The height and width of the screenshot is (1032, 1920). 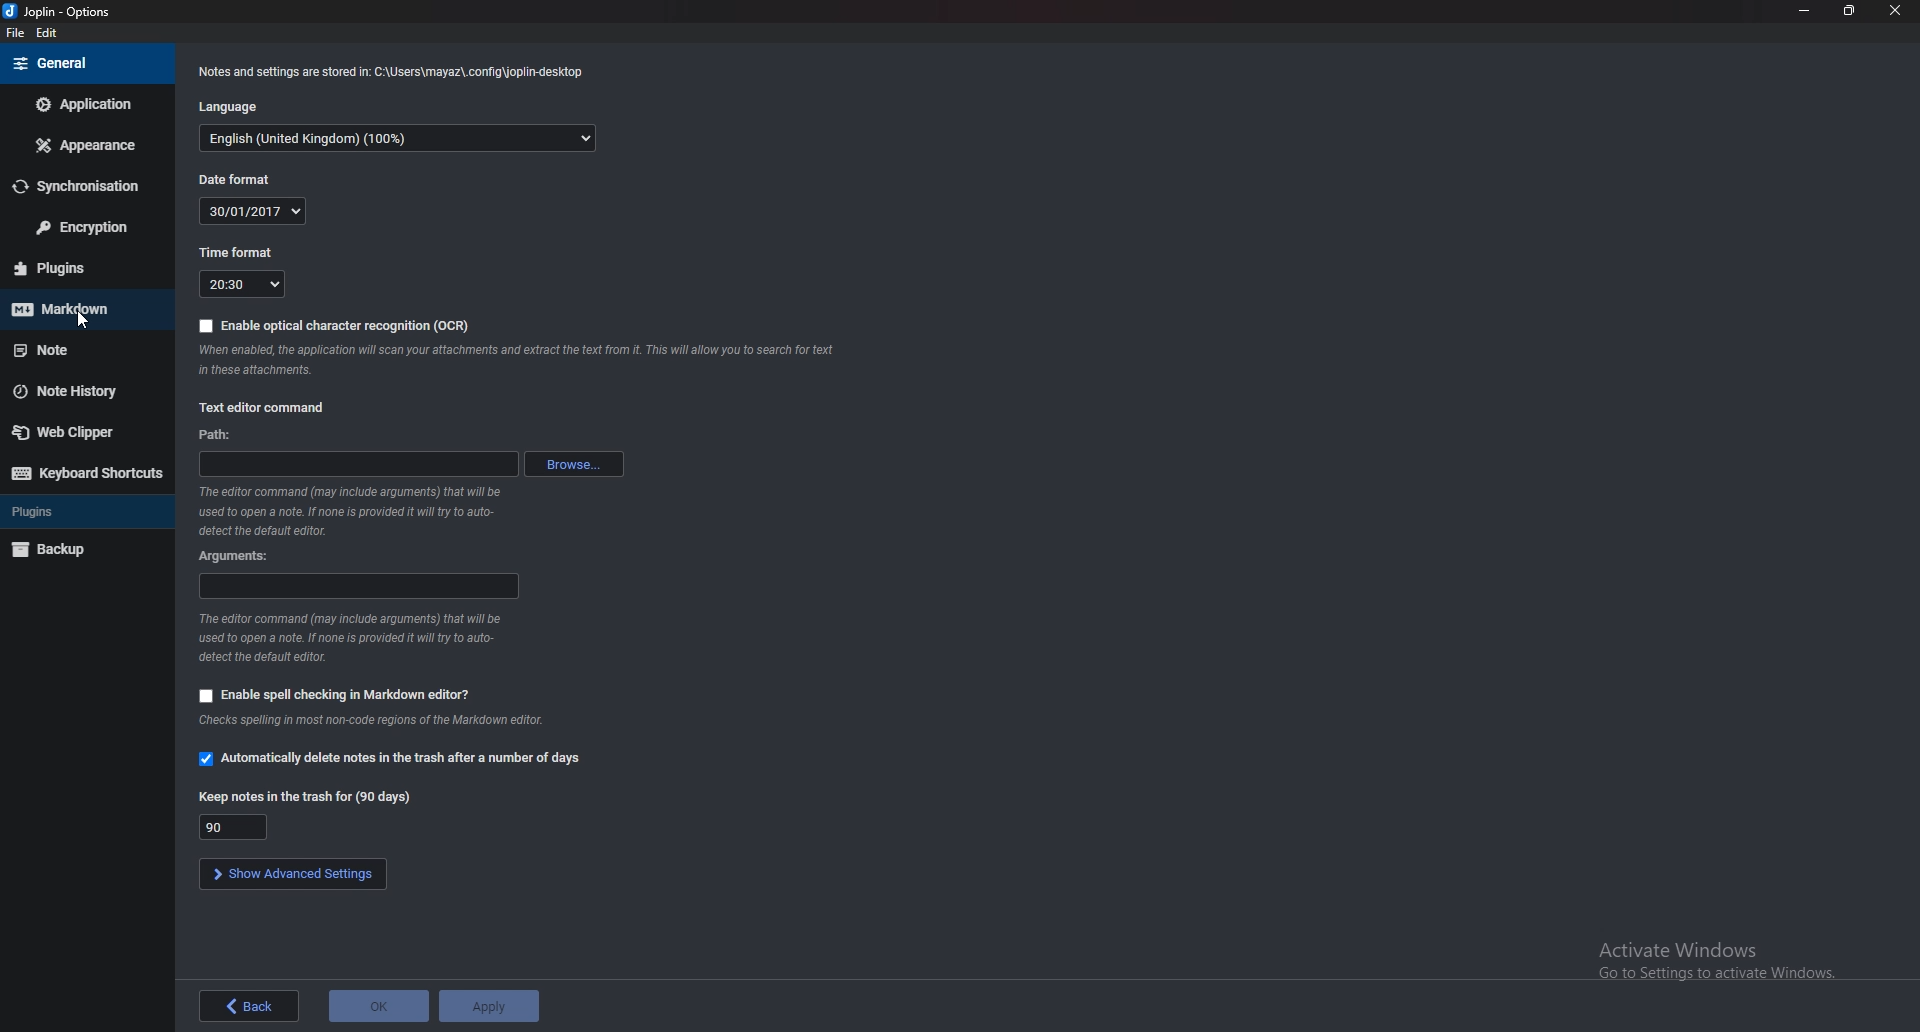 What do you see at coordinates (314, 796) in the screenshot?
I see `Keep notes in the trash for(90 days)` at bounding box center [314, 796].